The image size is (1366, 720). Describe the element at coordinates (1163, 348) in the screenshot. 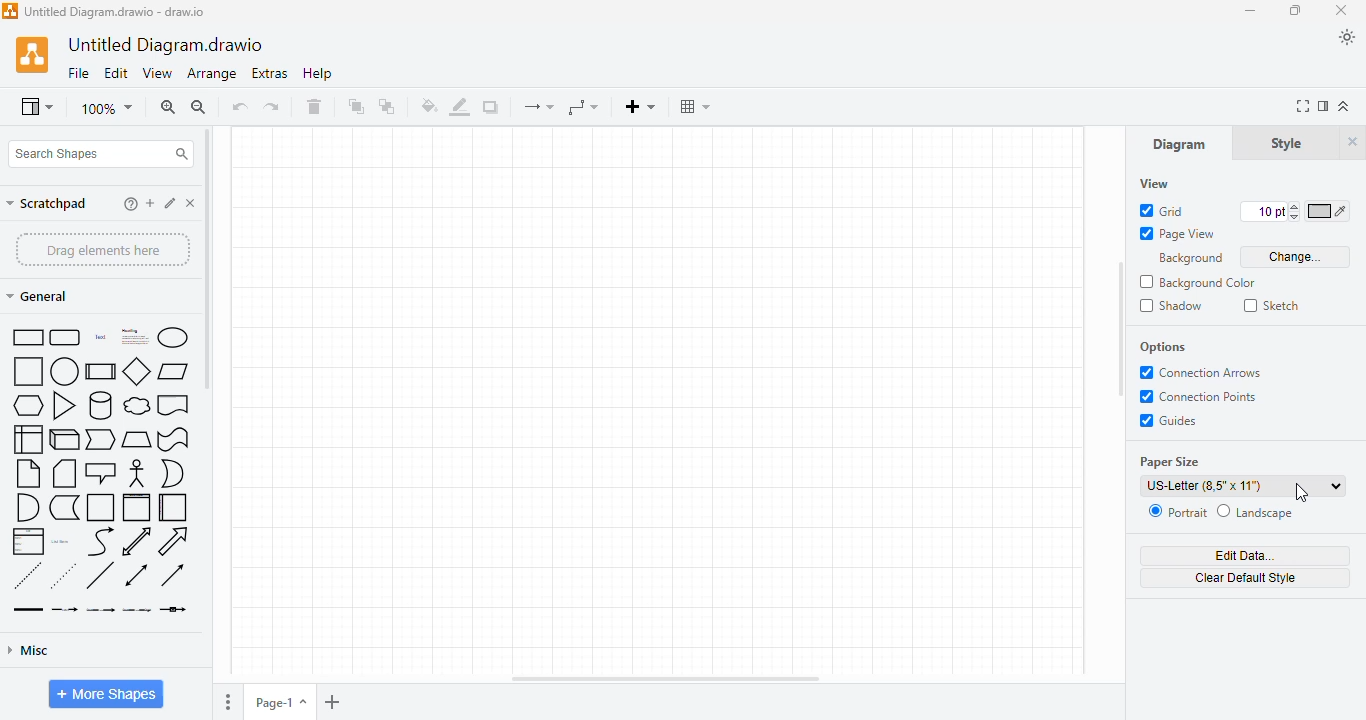

I see `options` at that location.